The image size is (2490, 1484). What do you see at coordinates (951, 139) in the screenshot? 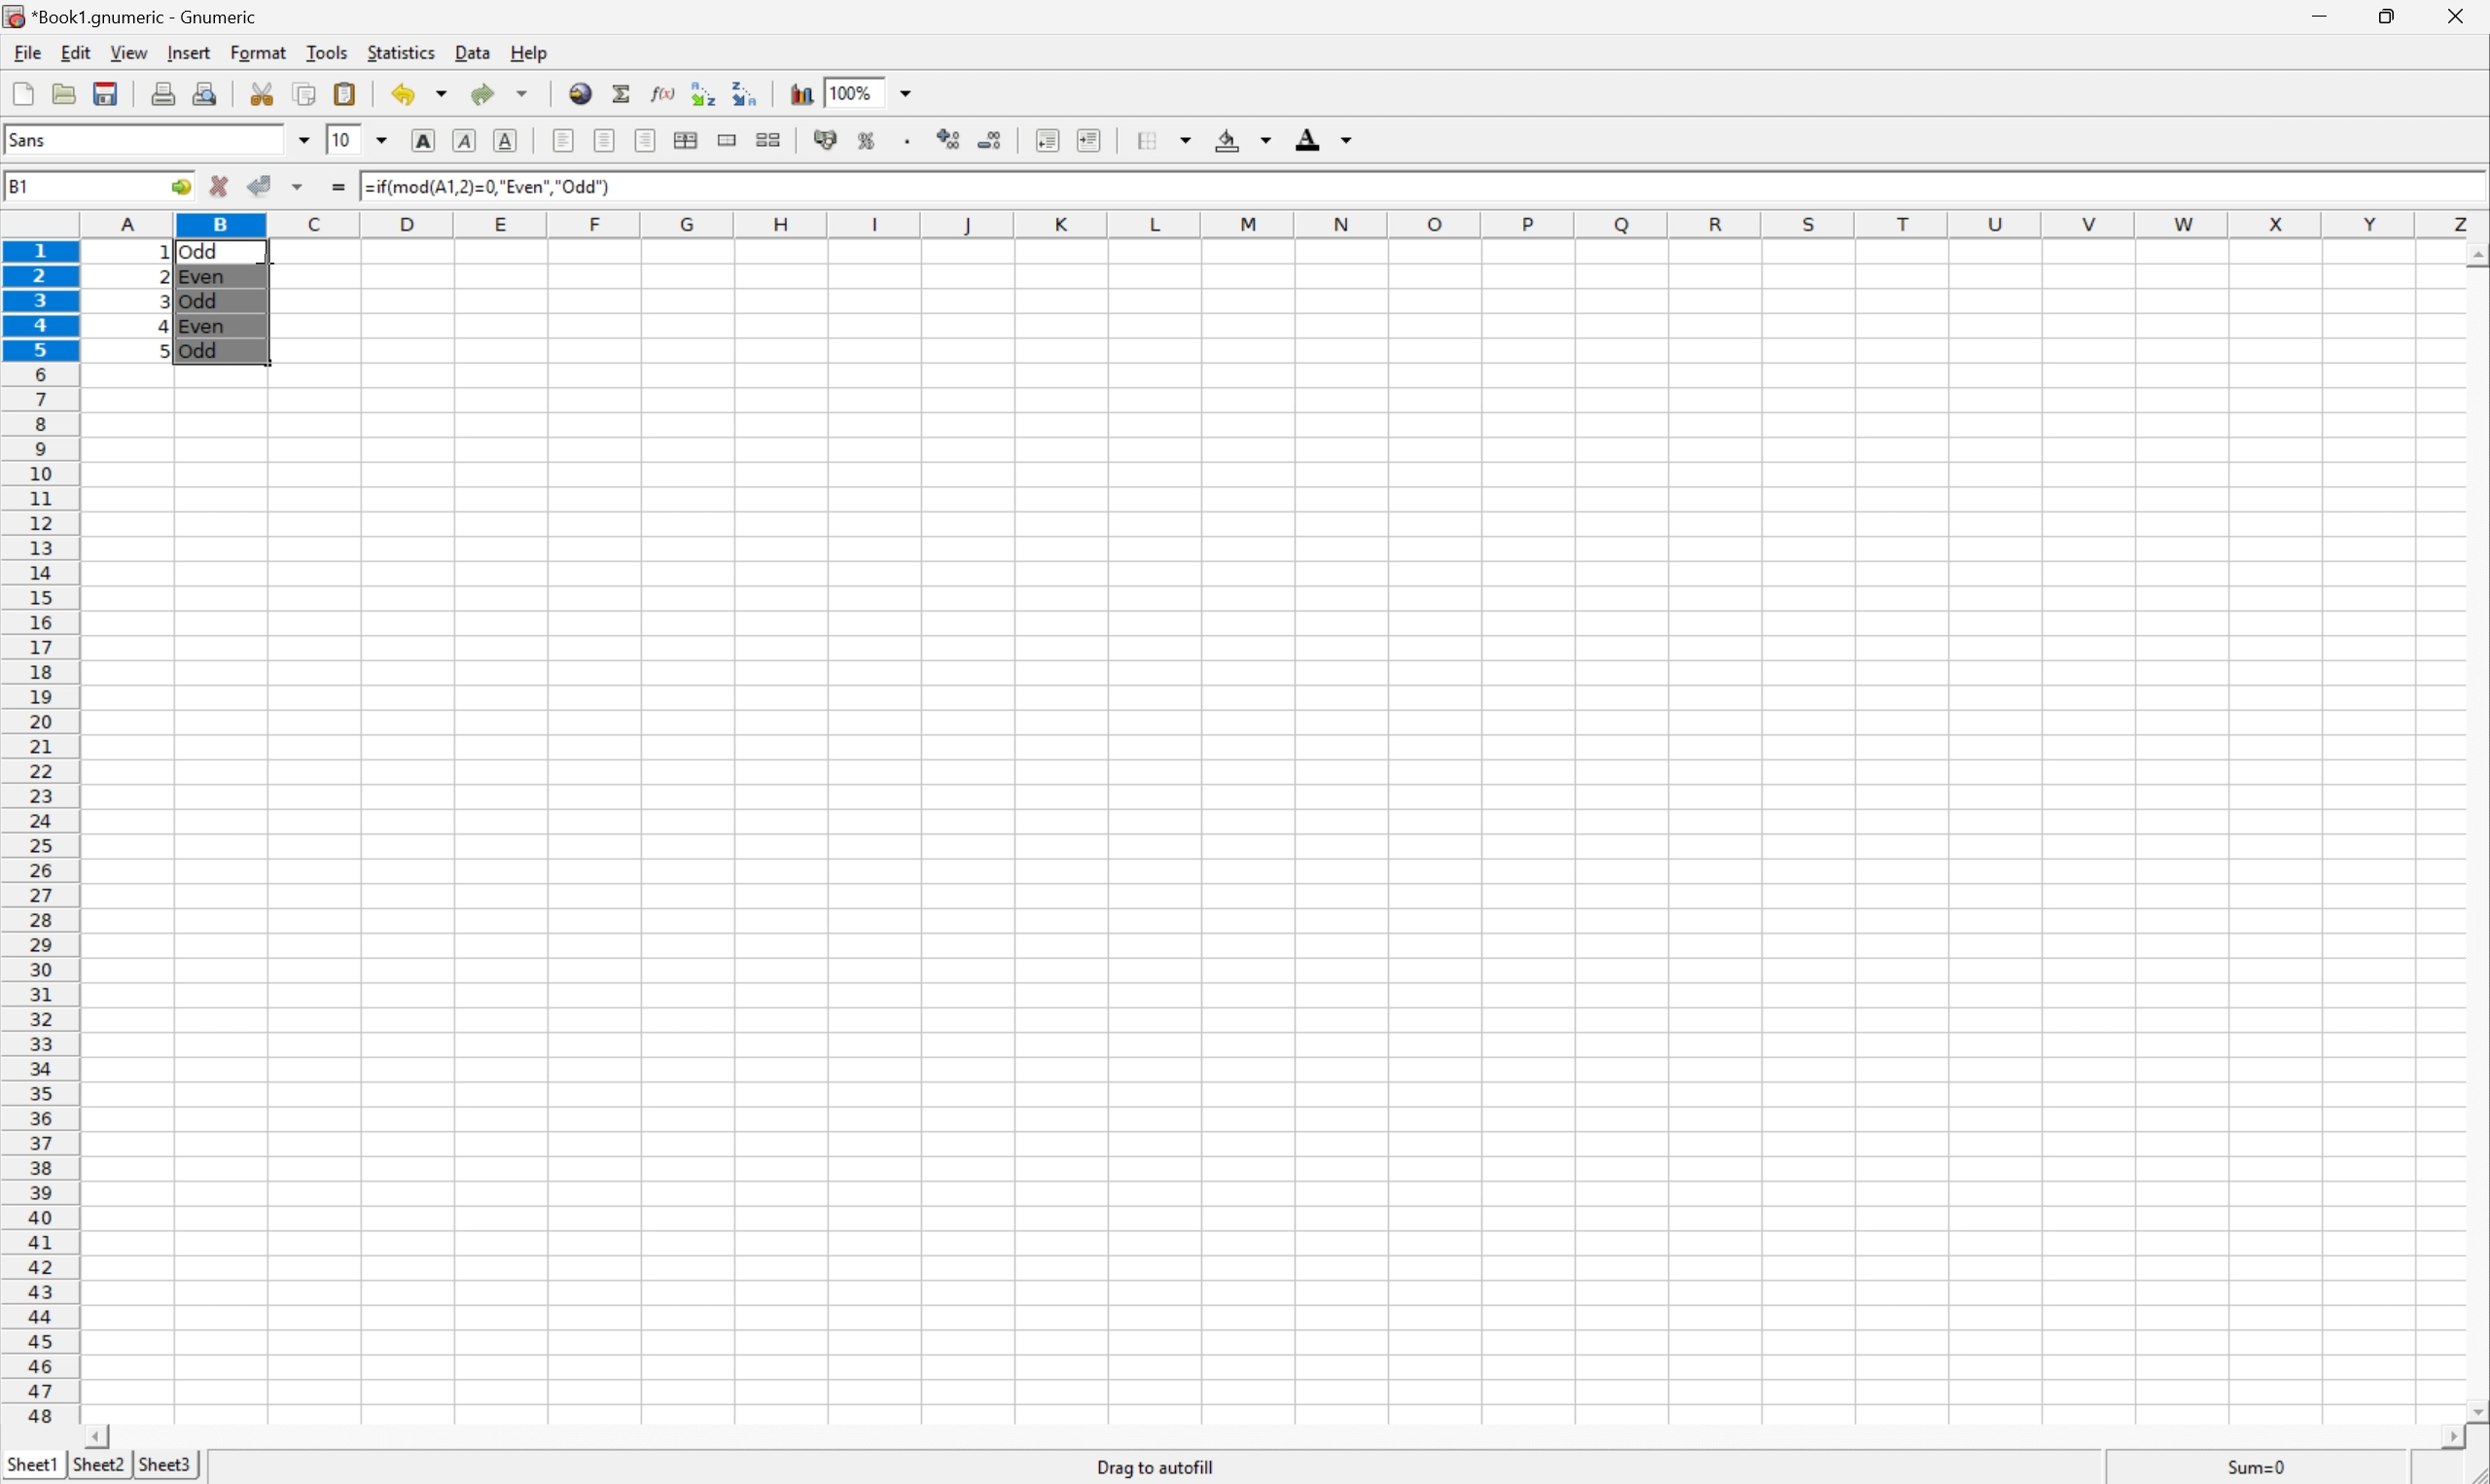
I see `Increase the decimals displayed` at bounding box center [951, 139].